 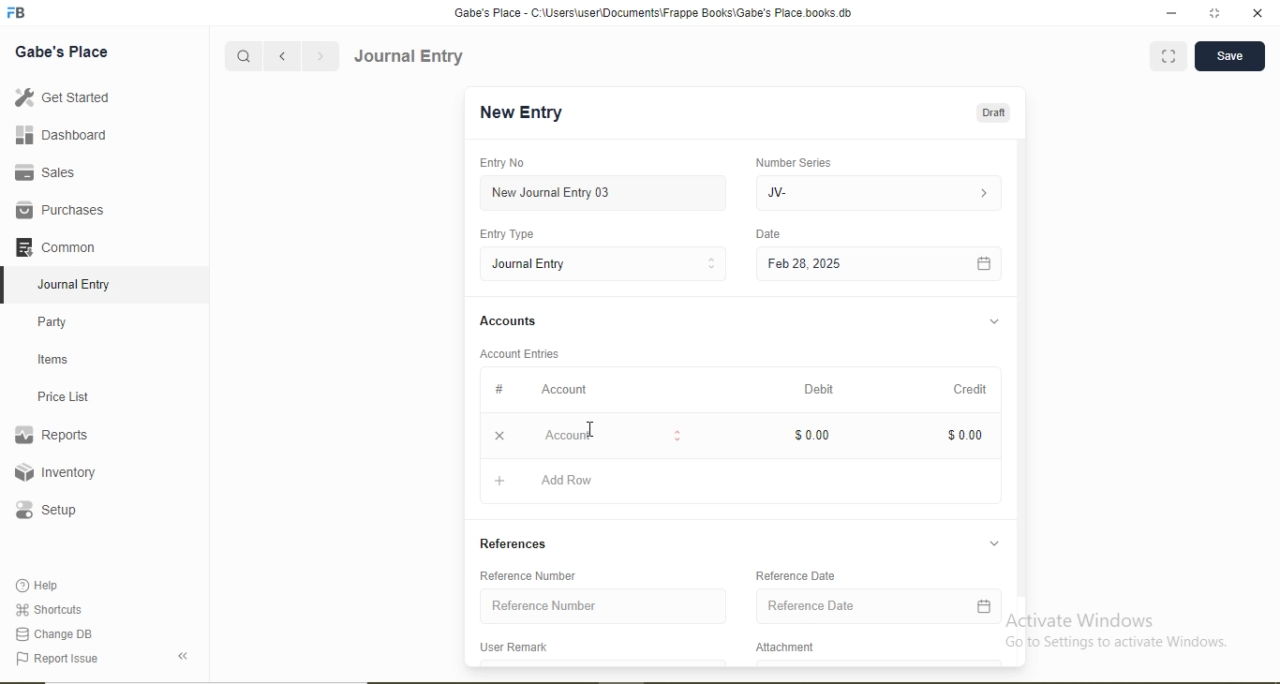 I want to click on Reference Number, so click(x=527, y=575).